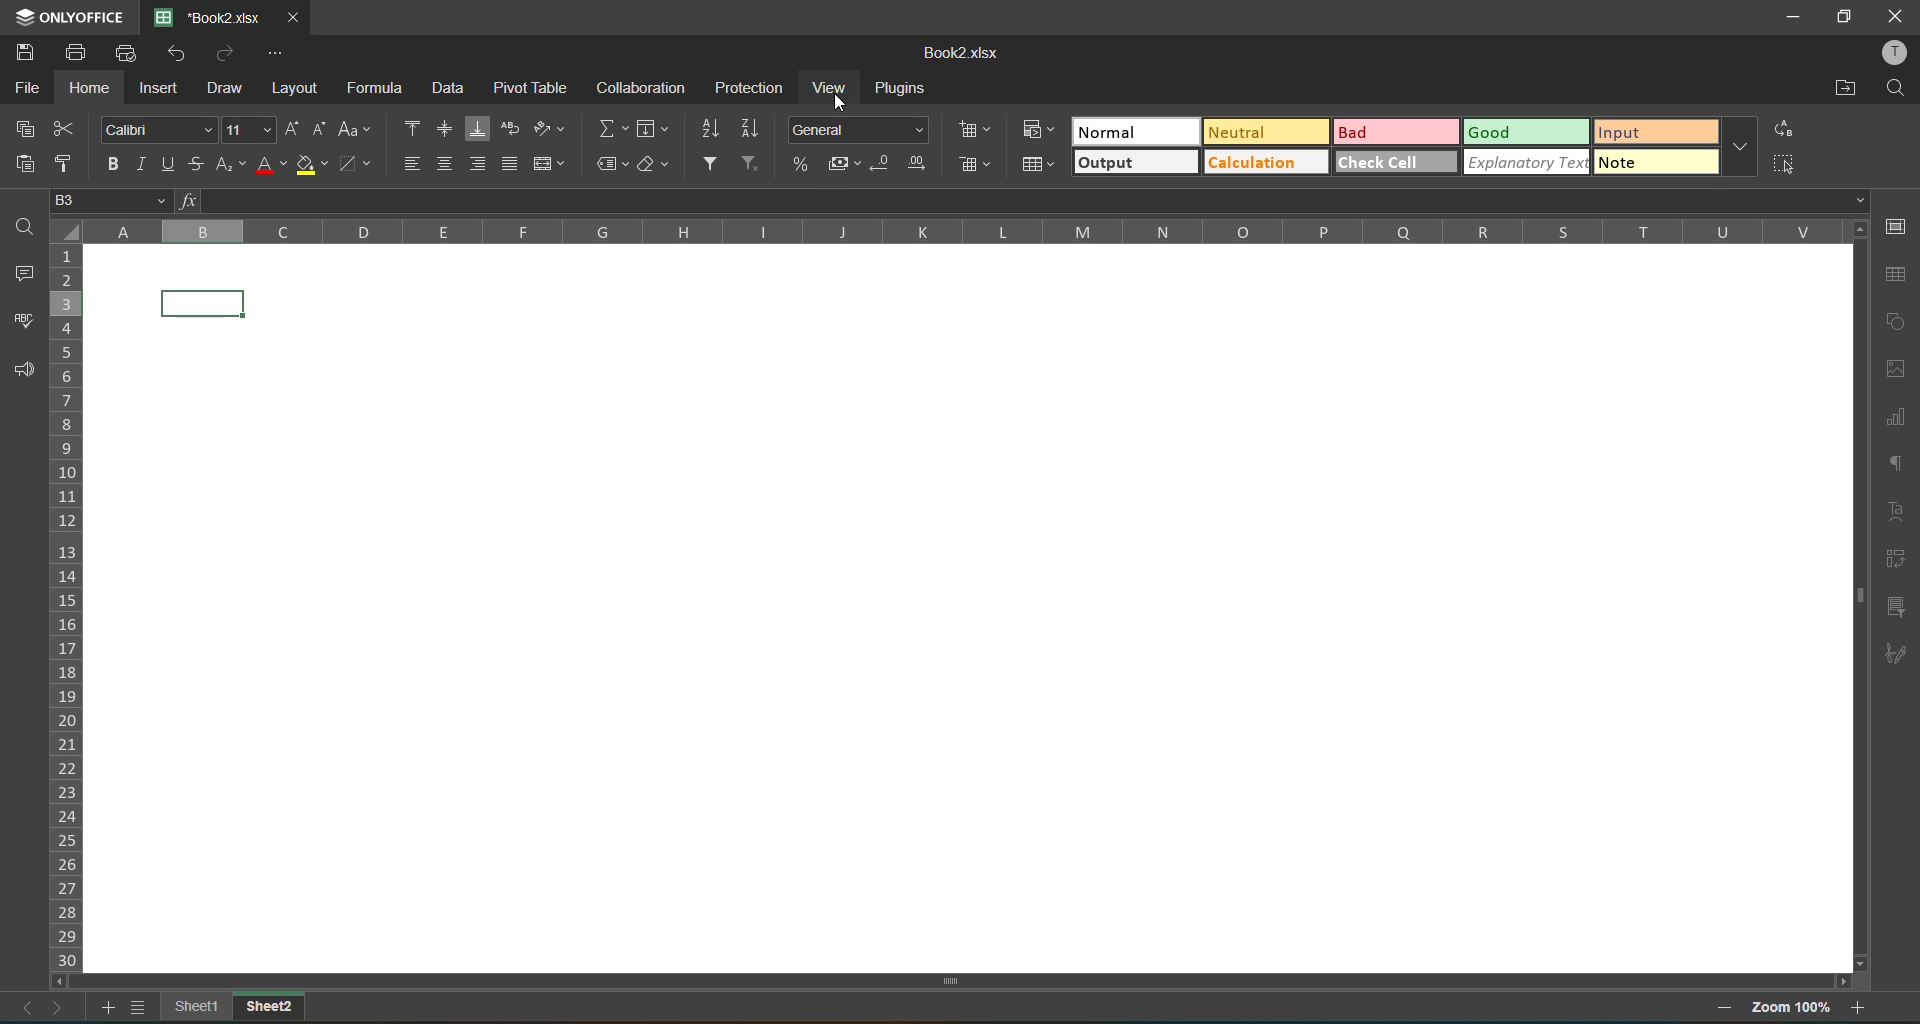 The width and height of the screenshot is (1920, 1024). What do you see at coordinates (754, 163) in the screenshot?
I see `clear filter` at bounding box center [754, 163].